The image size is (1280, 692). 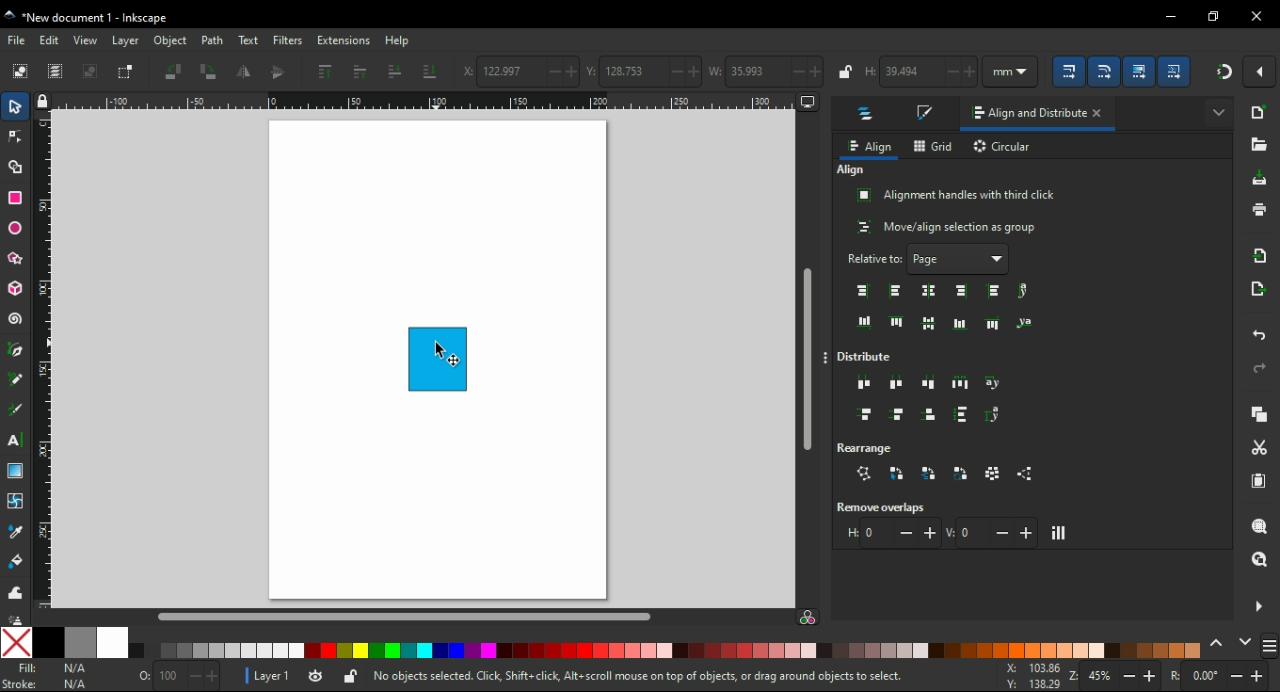 What do you see at coordinates (995, 383) in the screenshot?
I see `distribute anchors horizontally ` at bounding box center [995, 383].